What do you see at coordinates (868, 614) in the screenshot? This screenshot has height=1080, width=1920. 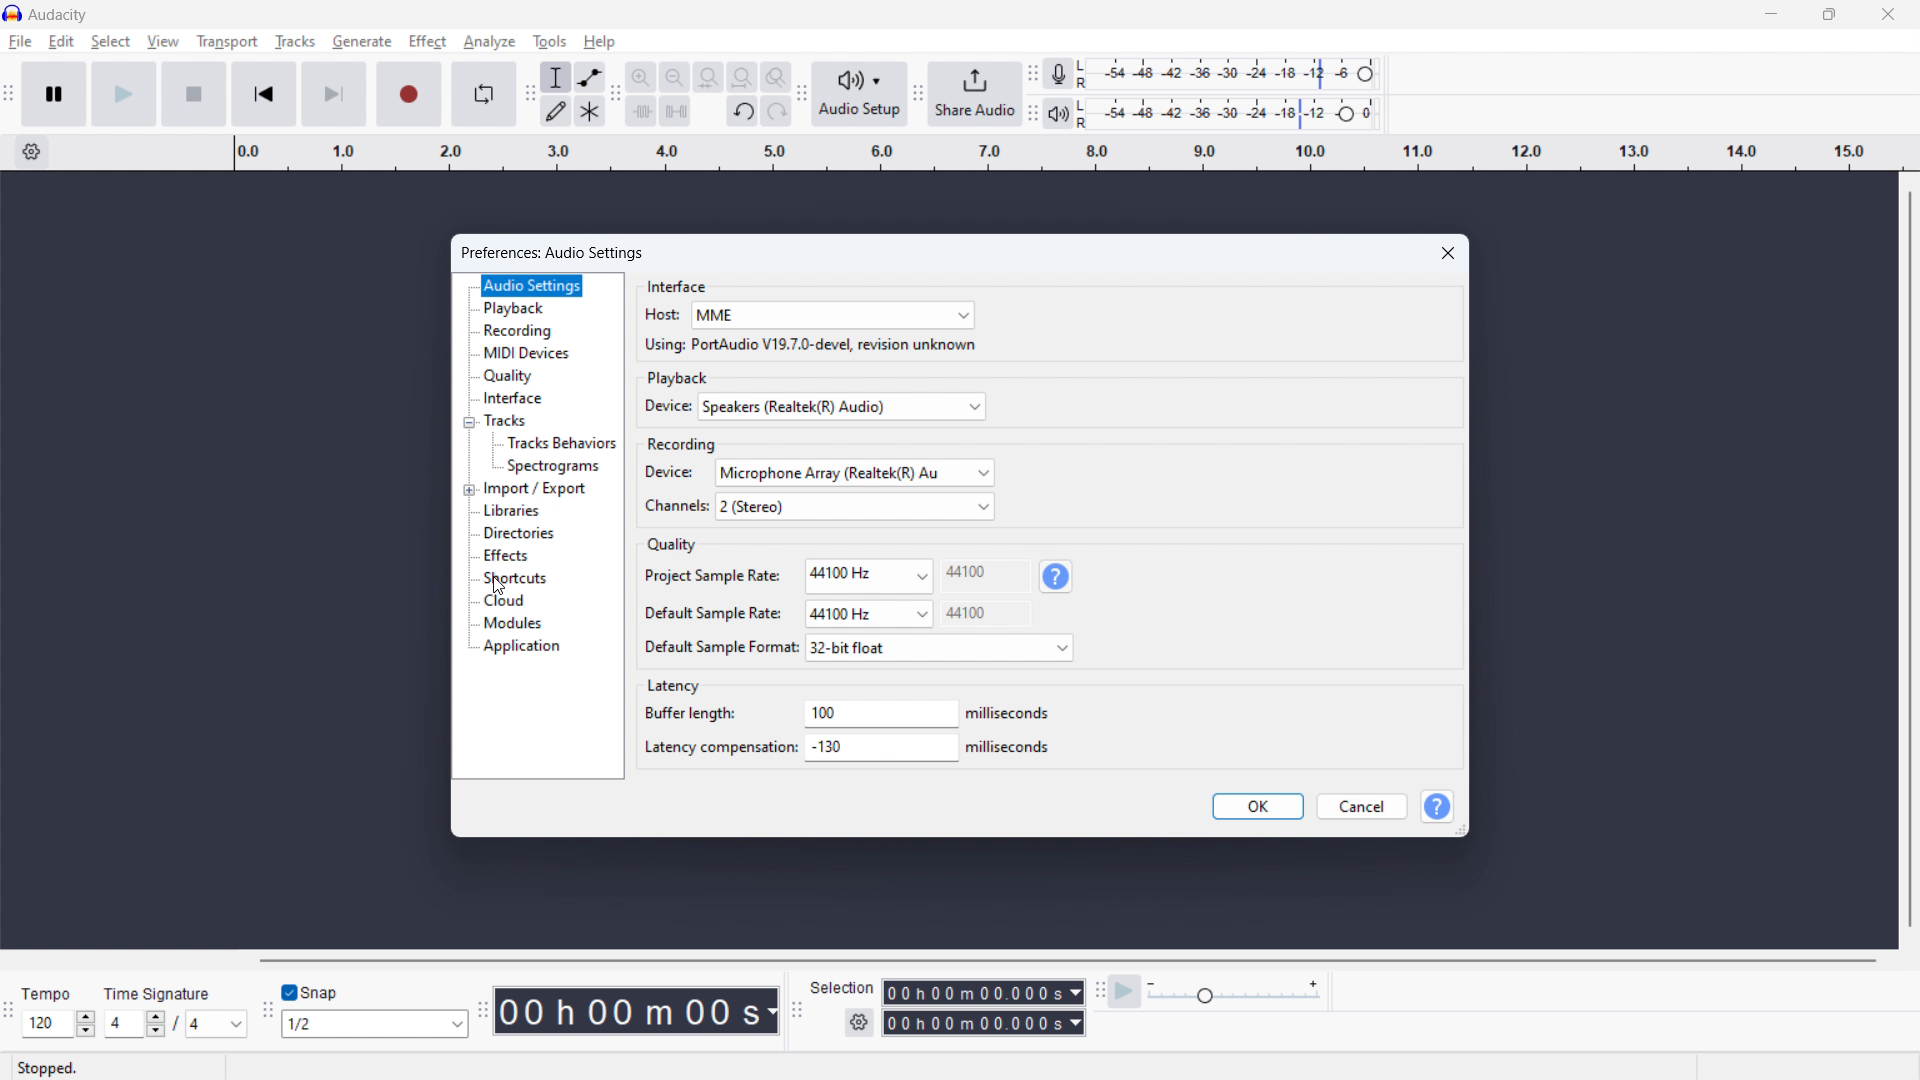 I see `default sample rate` at bounding box center [868, 614].